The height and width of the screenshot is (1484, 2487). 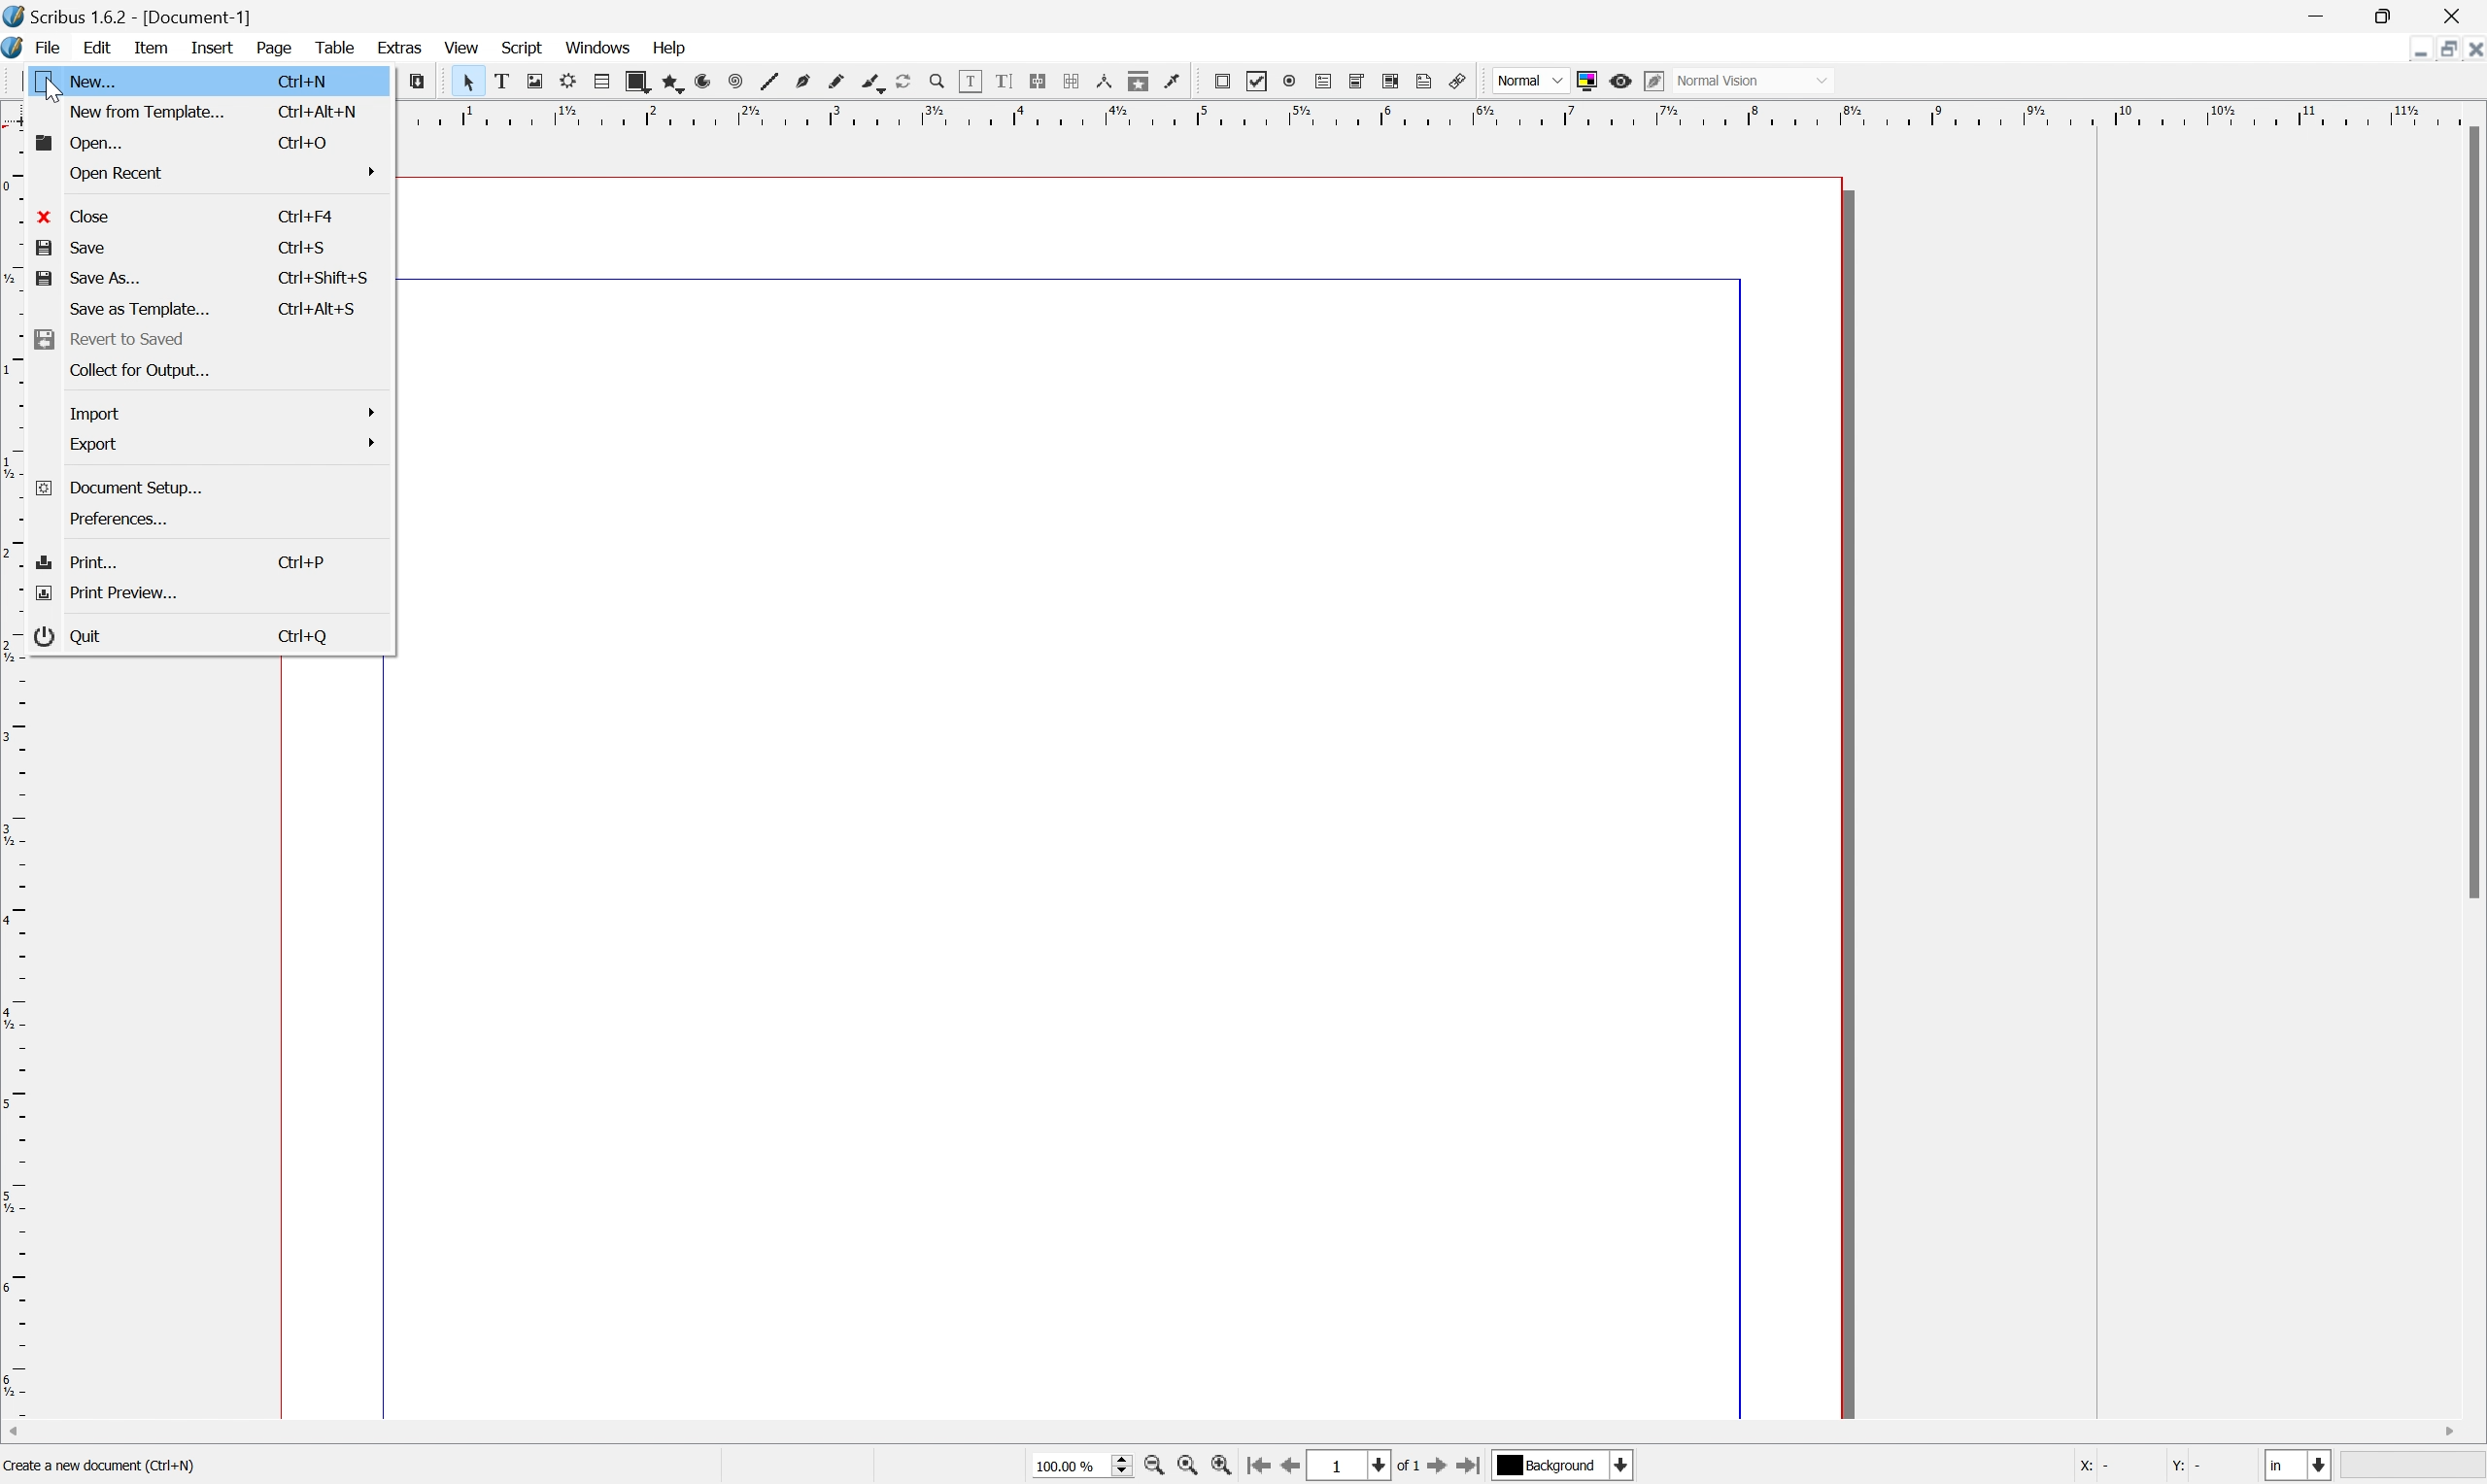 What do you see at coordinates (135, 16) in the screenshot?
I see `Scribus 1.6.2 - [Document-1]` at bounding box center [135, 16].